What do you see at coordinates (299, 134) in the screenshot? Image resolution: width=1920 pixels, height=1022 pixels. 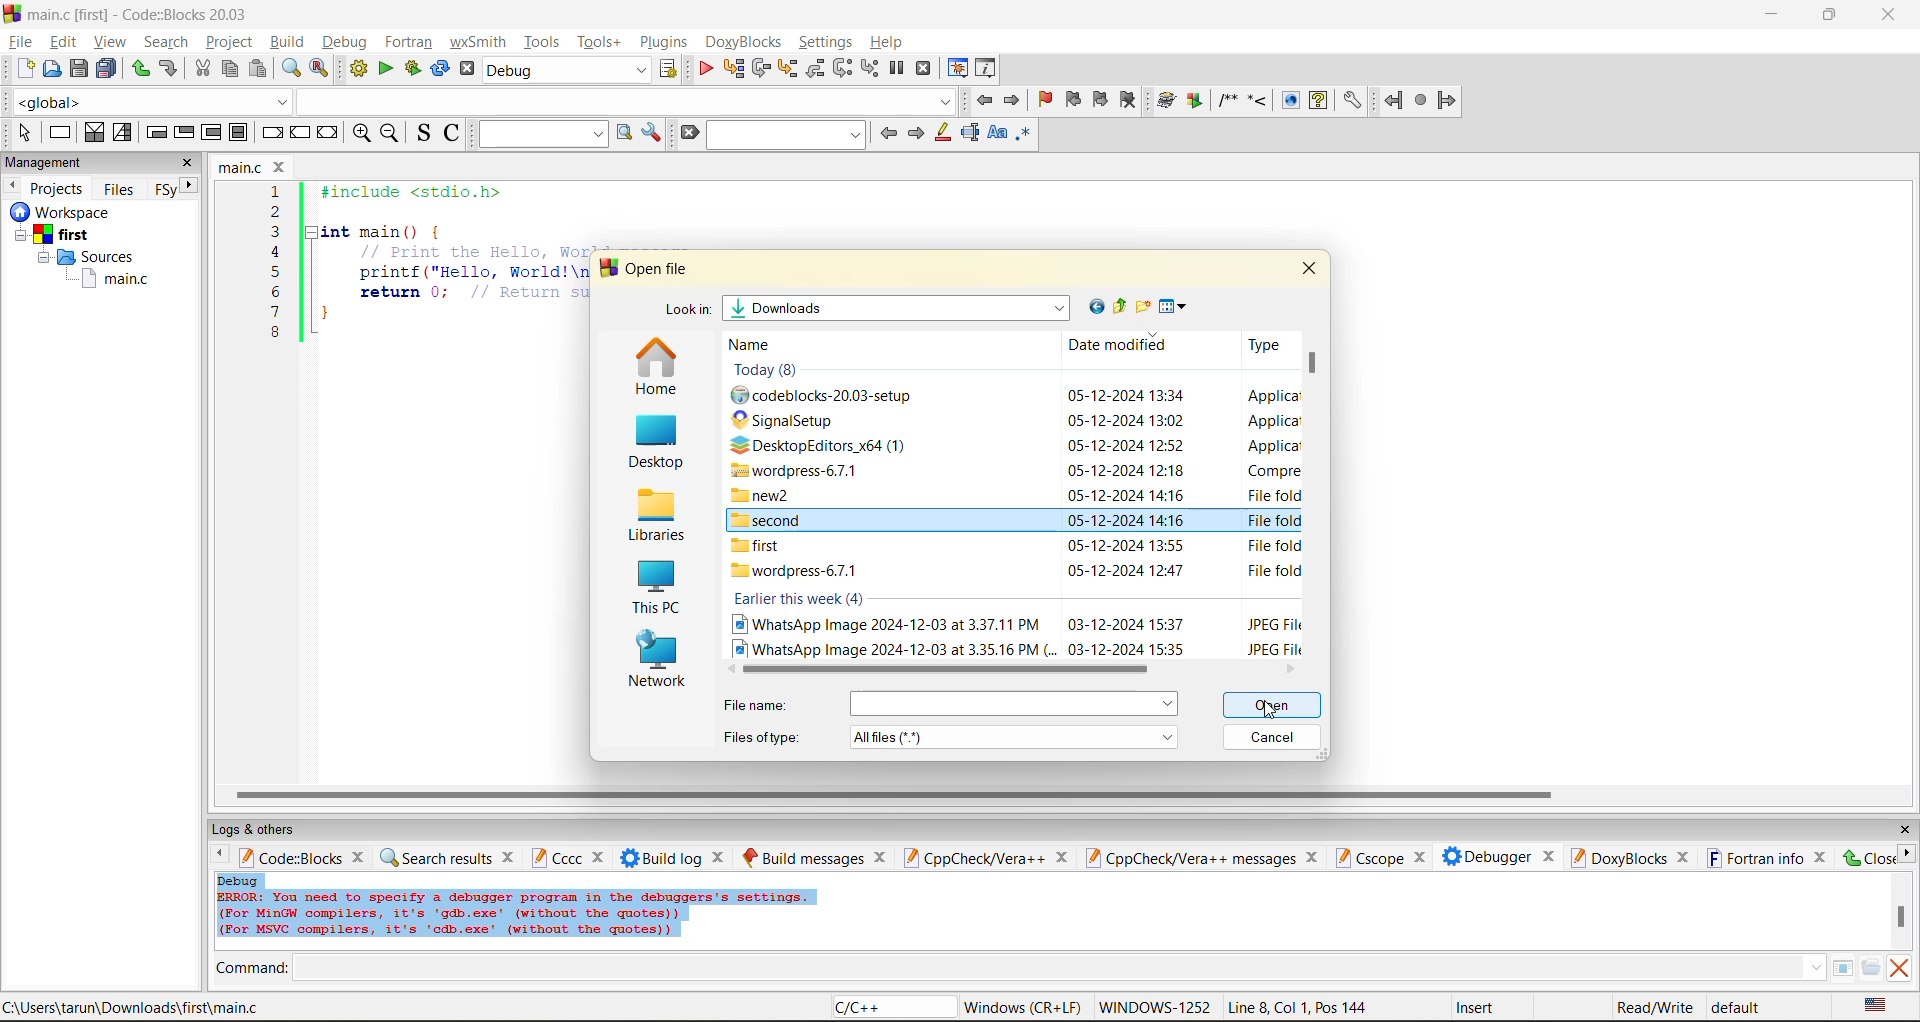 I see `continue instruction` at bounding box center [299, 134].